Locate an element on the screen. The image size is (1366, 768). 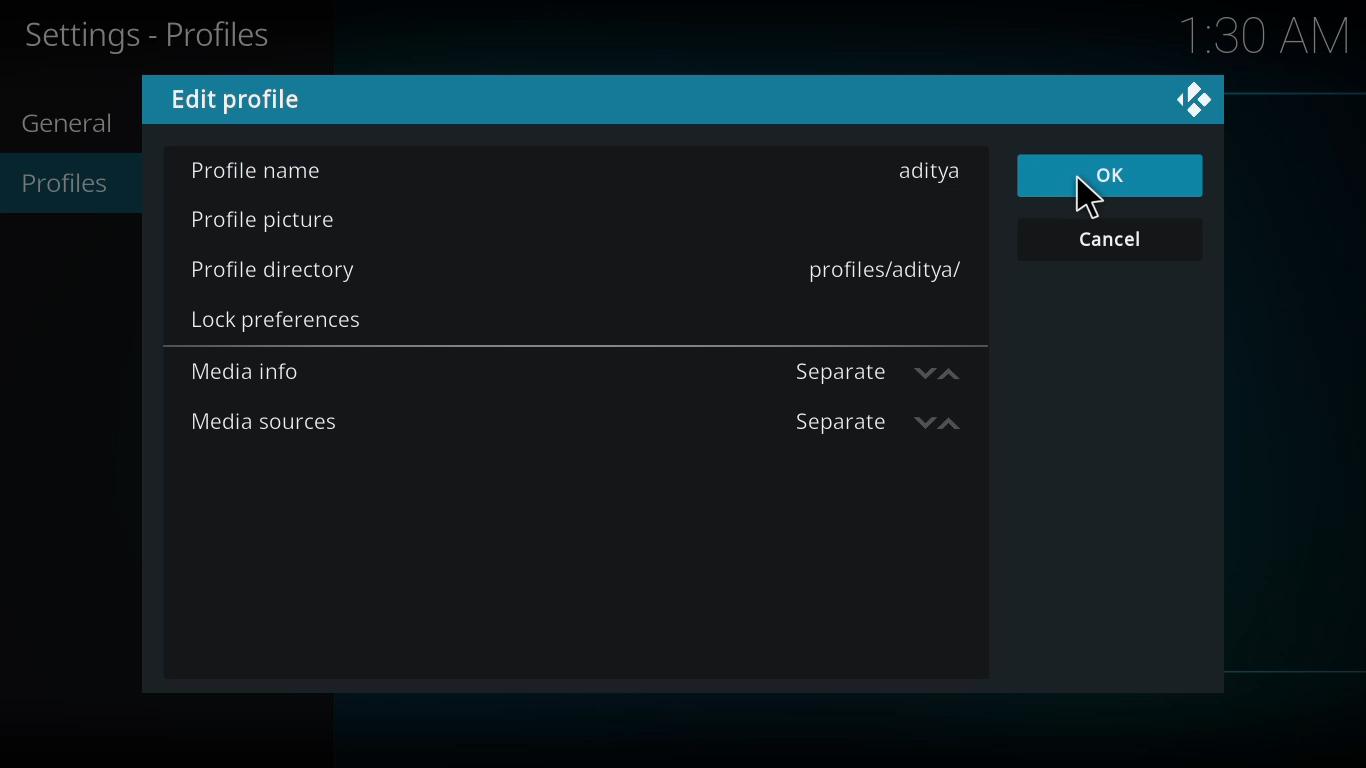
profile picture is located at coordinates (268, 222).